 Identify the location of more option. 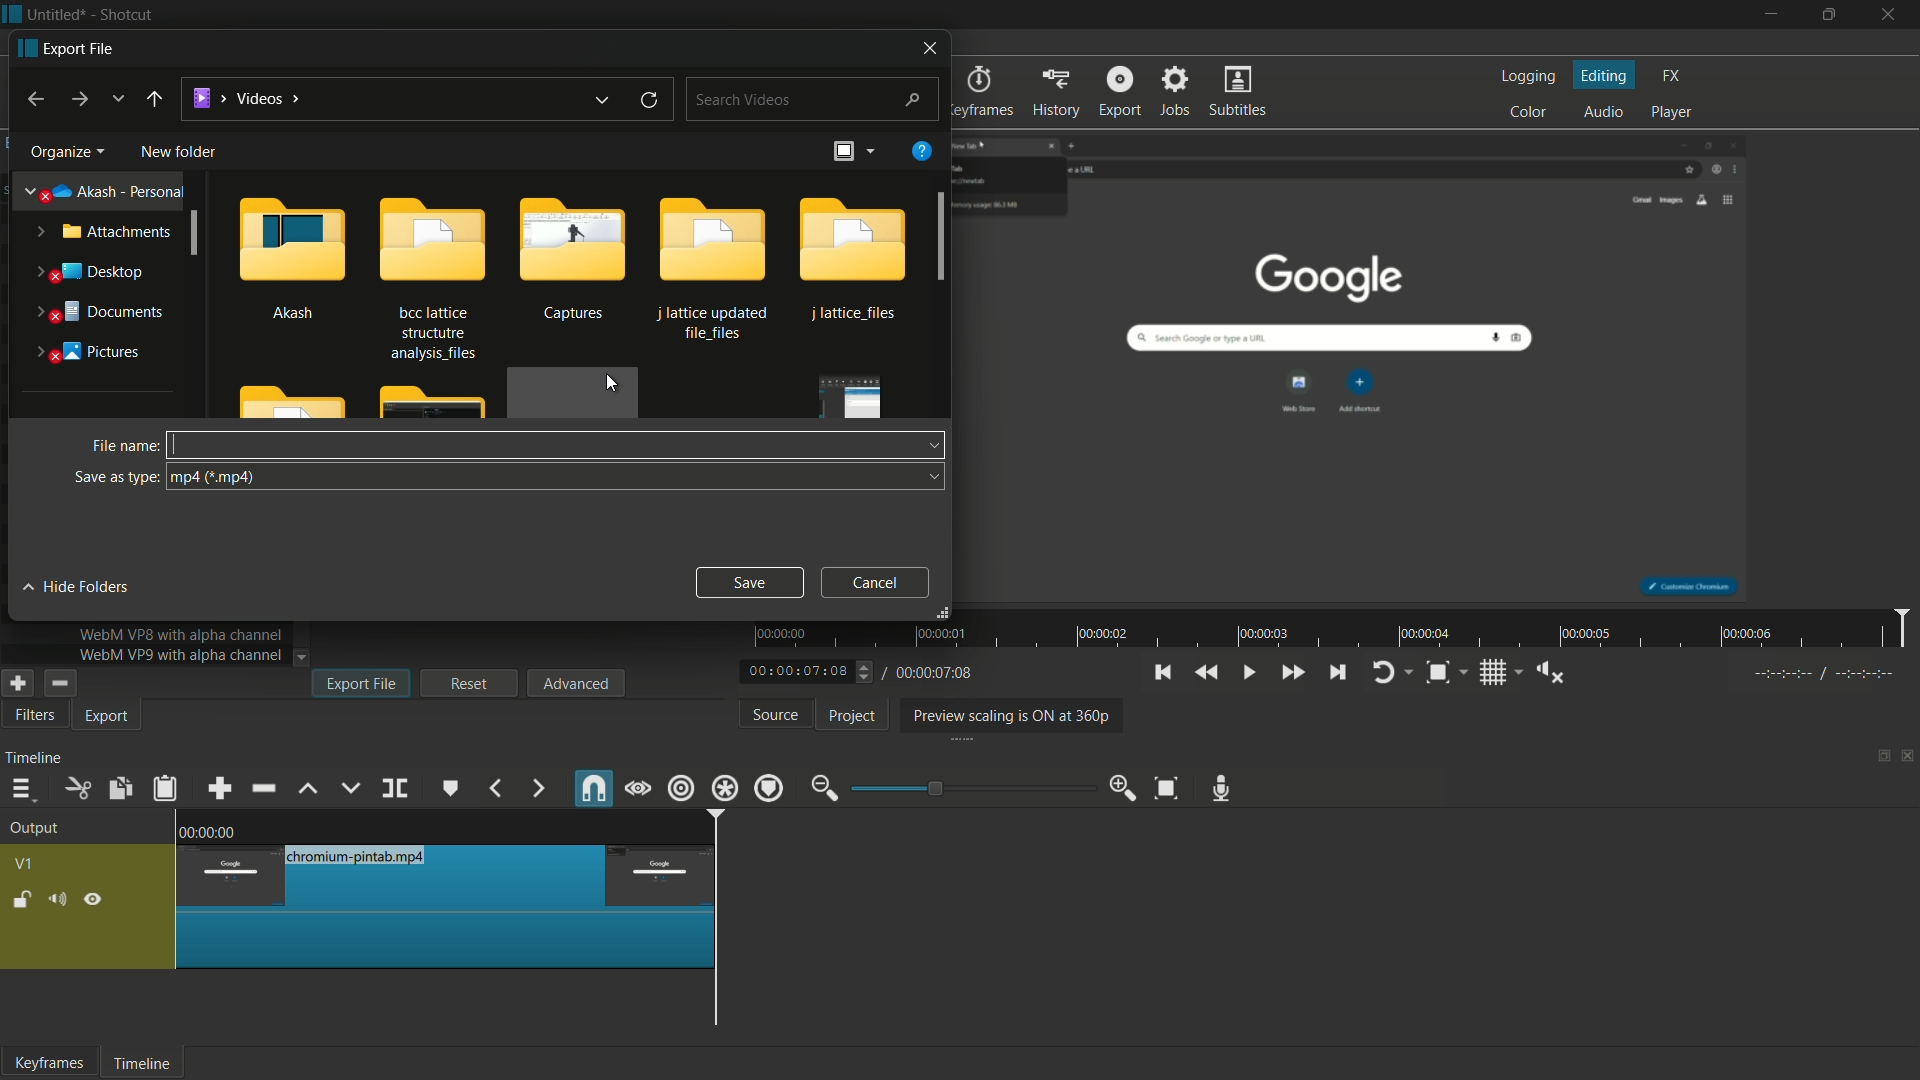
(869, 151).